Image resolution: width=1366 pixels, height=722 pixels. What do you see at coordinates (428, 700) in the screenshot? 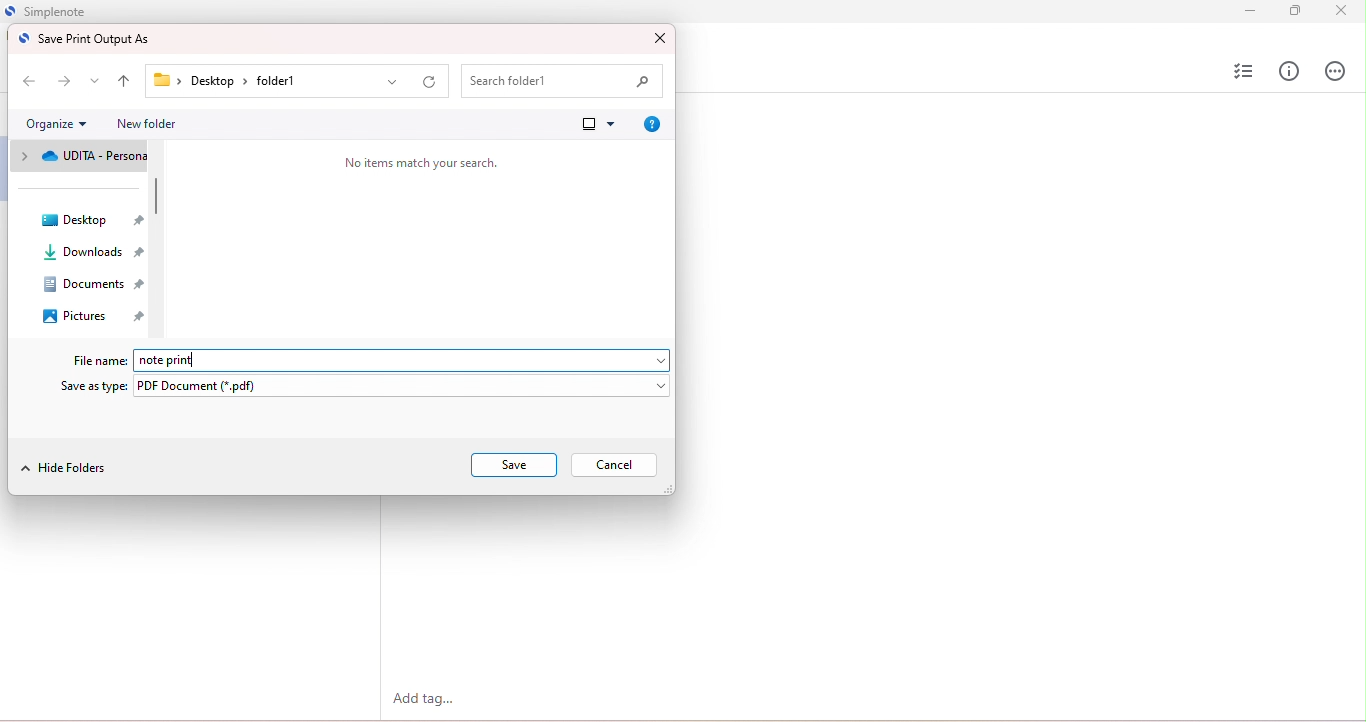
I see `add tag` at bounding box center [428, 700].